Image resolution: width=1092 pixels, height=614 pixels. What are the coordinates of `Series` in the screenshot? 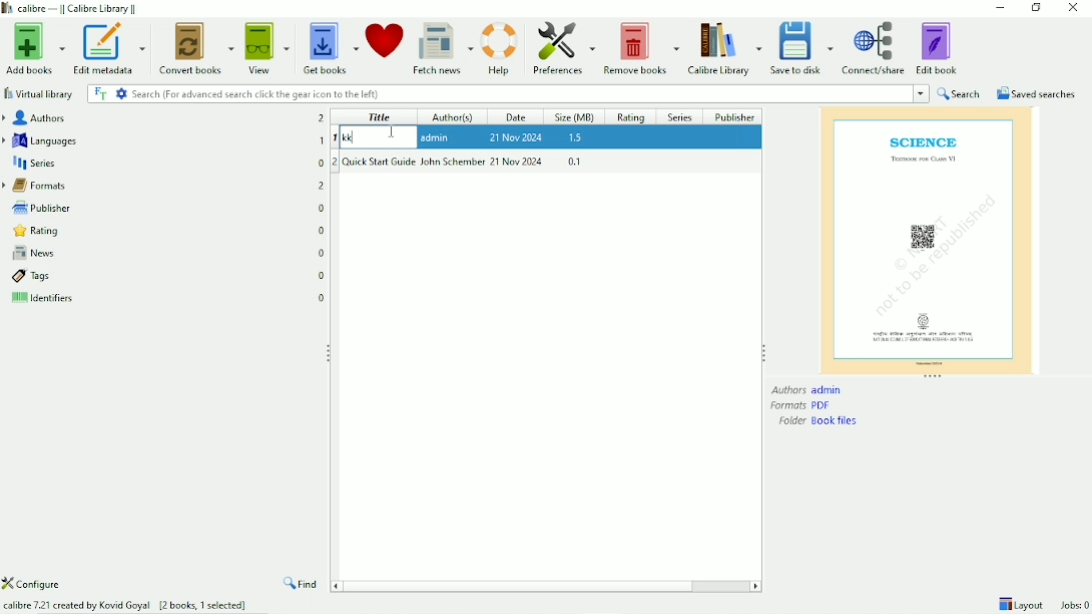 It's located at (34, 164).